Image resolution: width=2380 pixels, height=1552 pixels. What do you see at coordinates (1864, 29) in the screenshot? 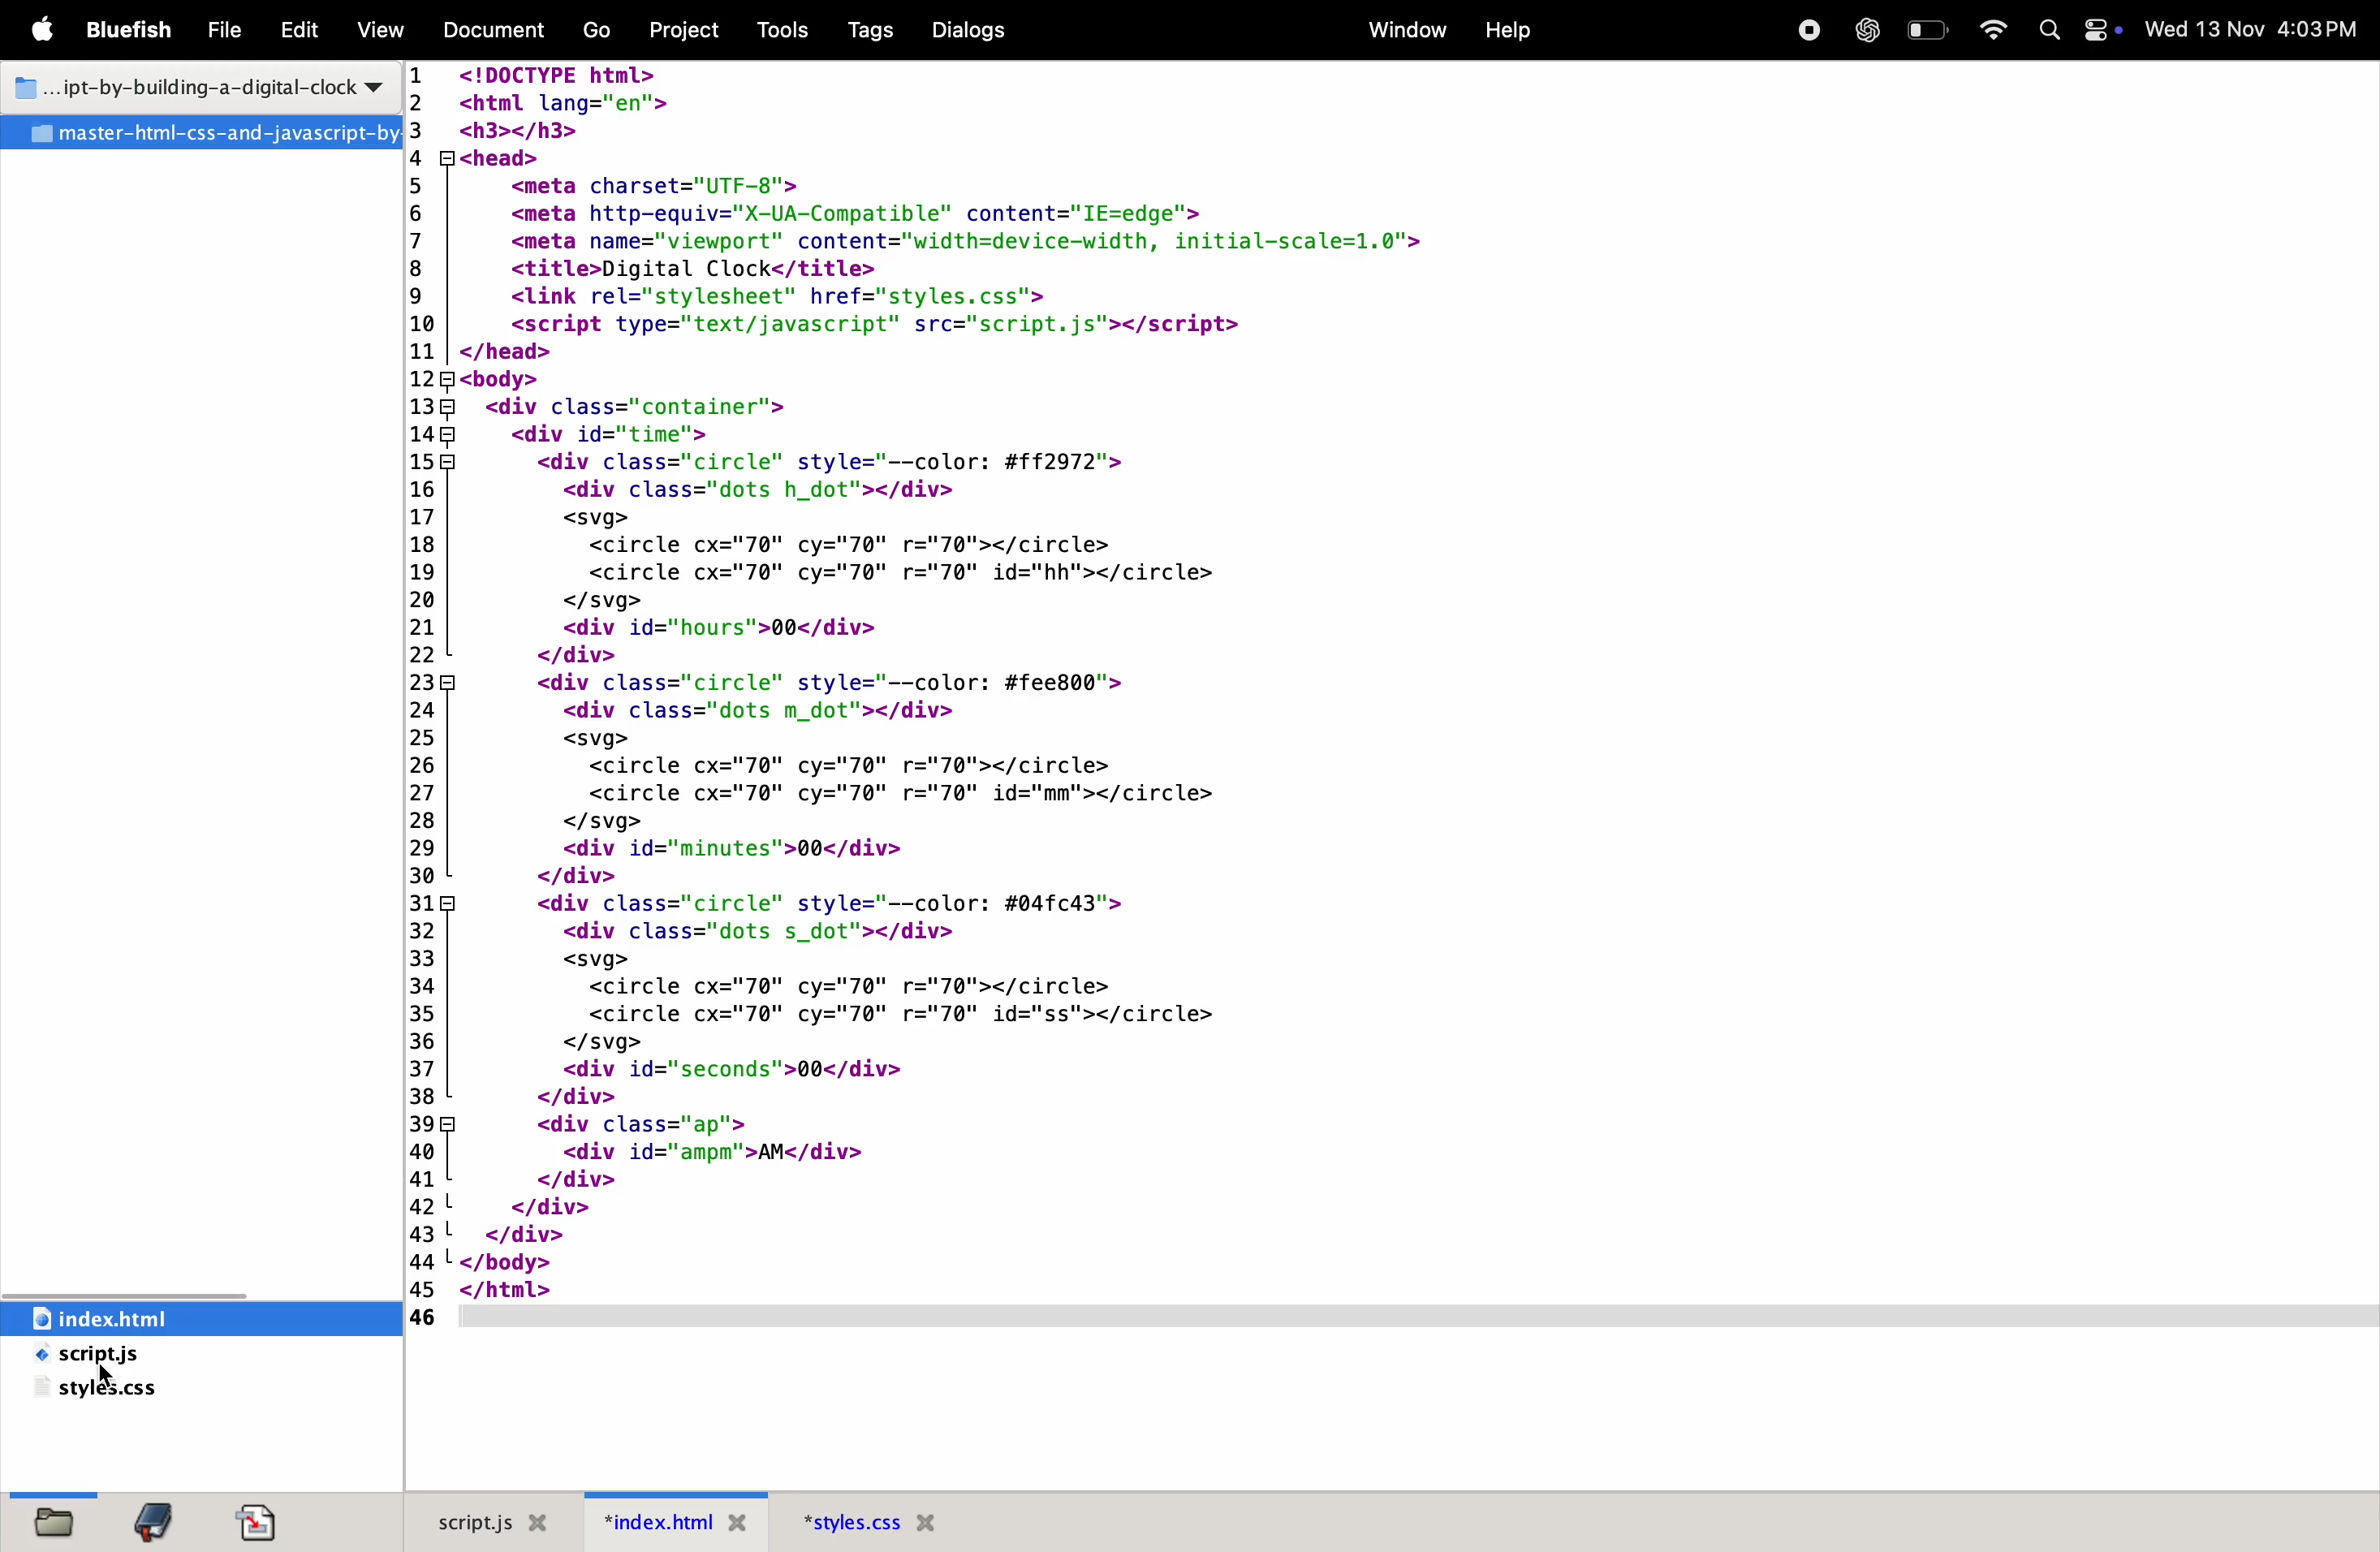
I see `chatgpt` at bounding box center [1864, 29].